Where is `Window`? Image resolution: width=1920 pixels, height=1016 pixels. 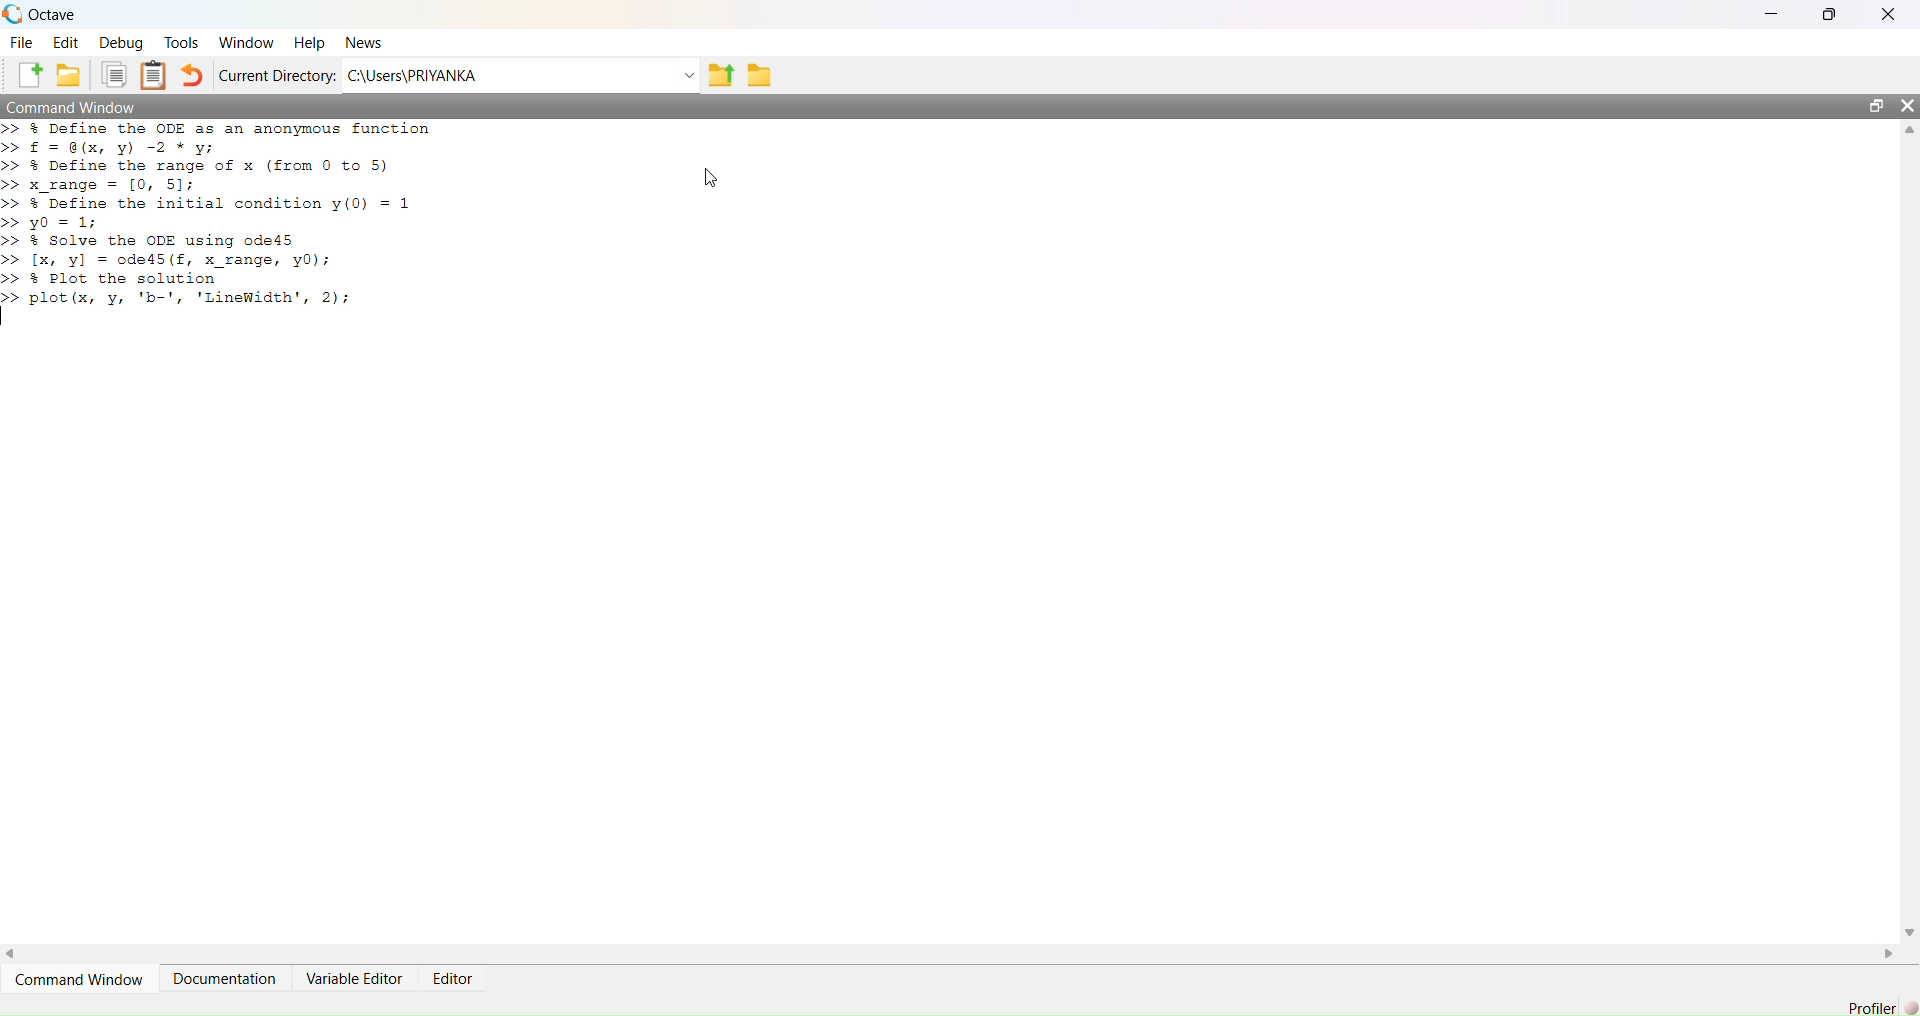 Window is located at coordinates (245, 43).